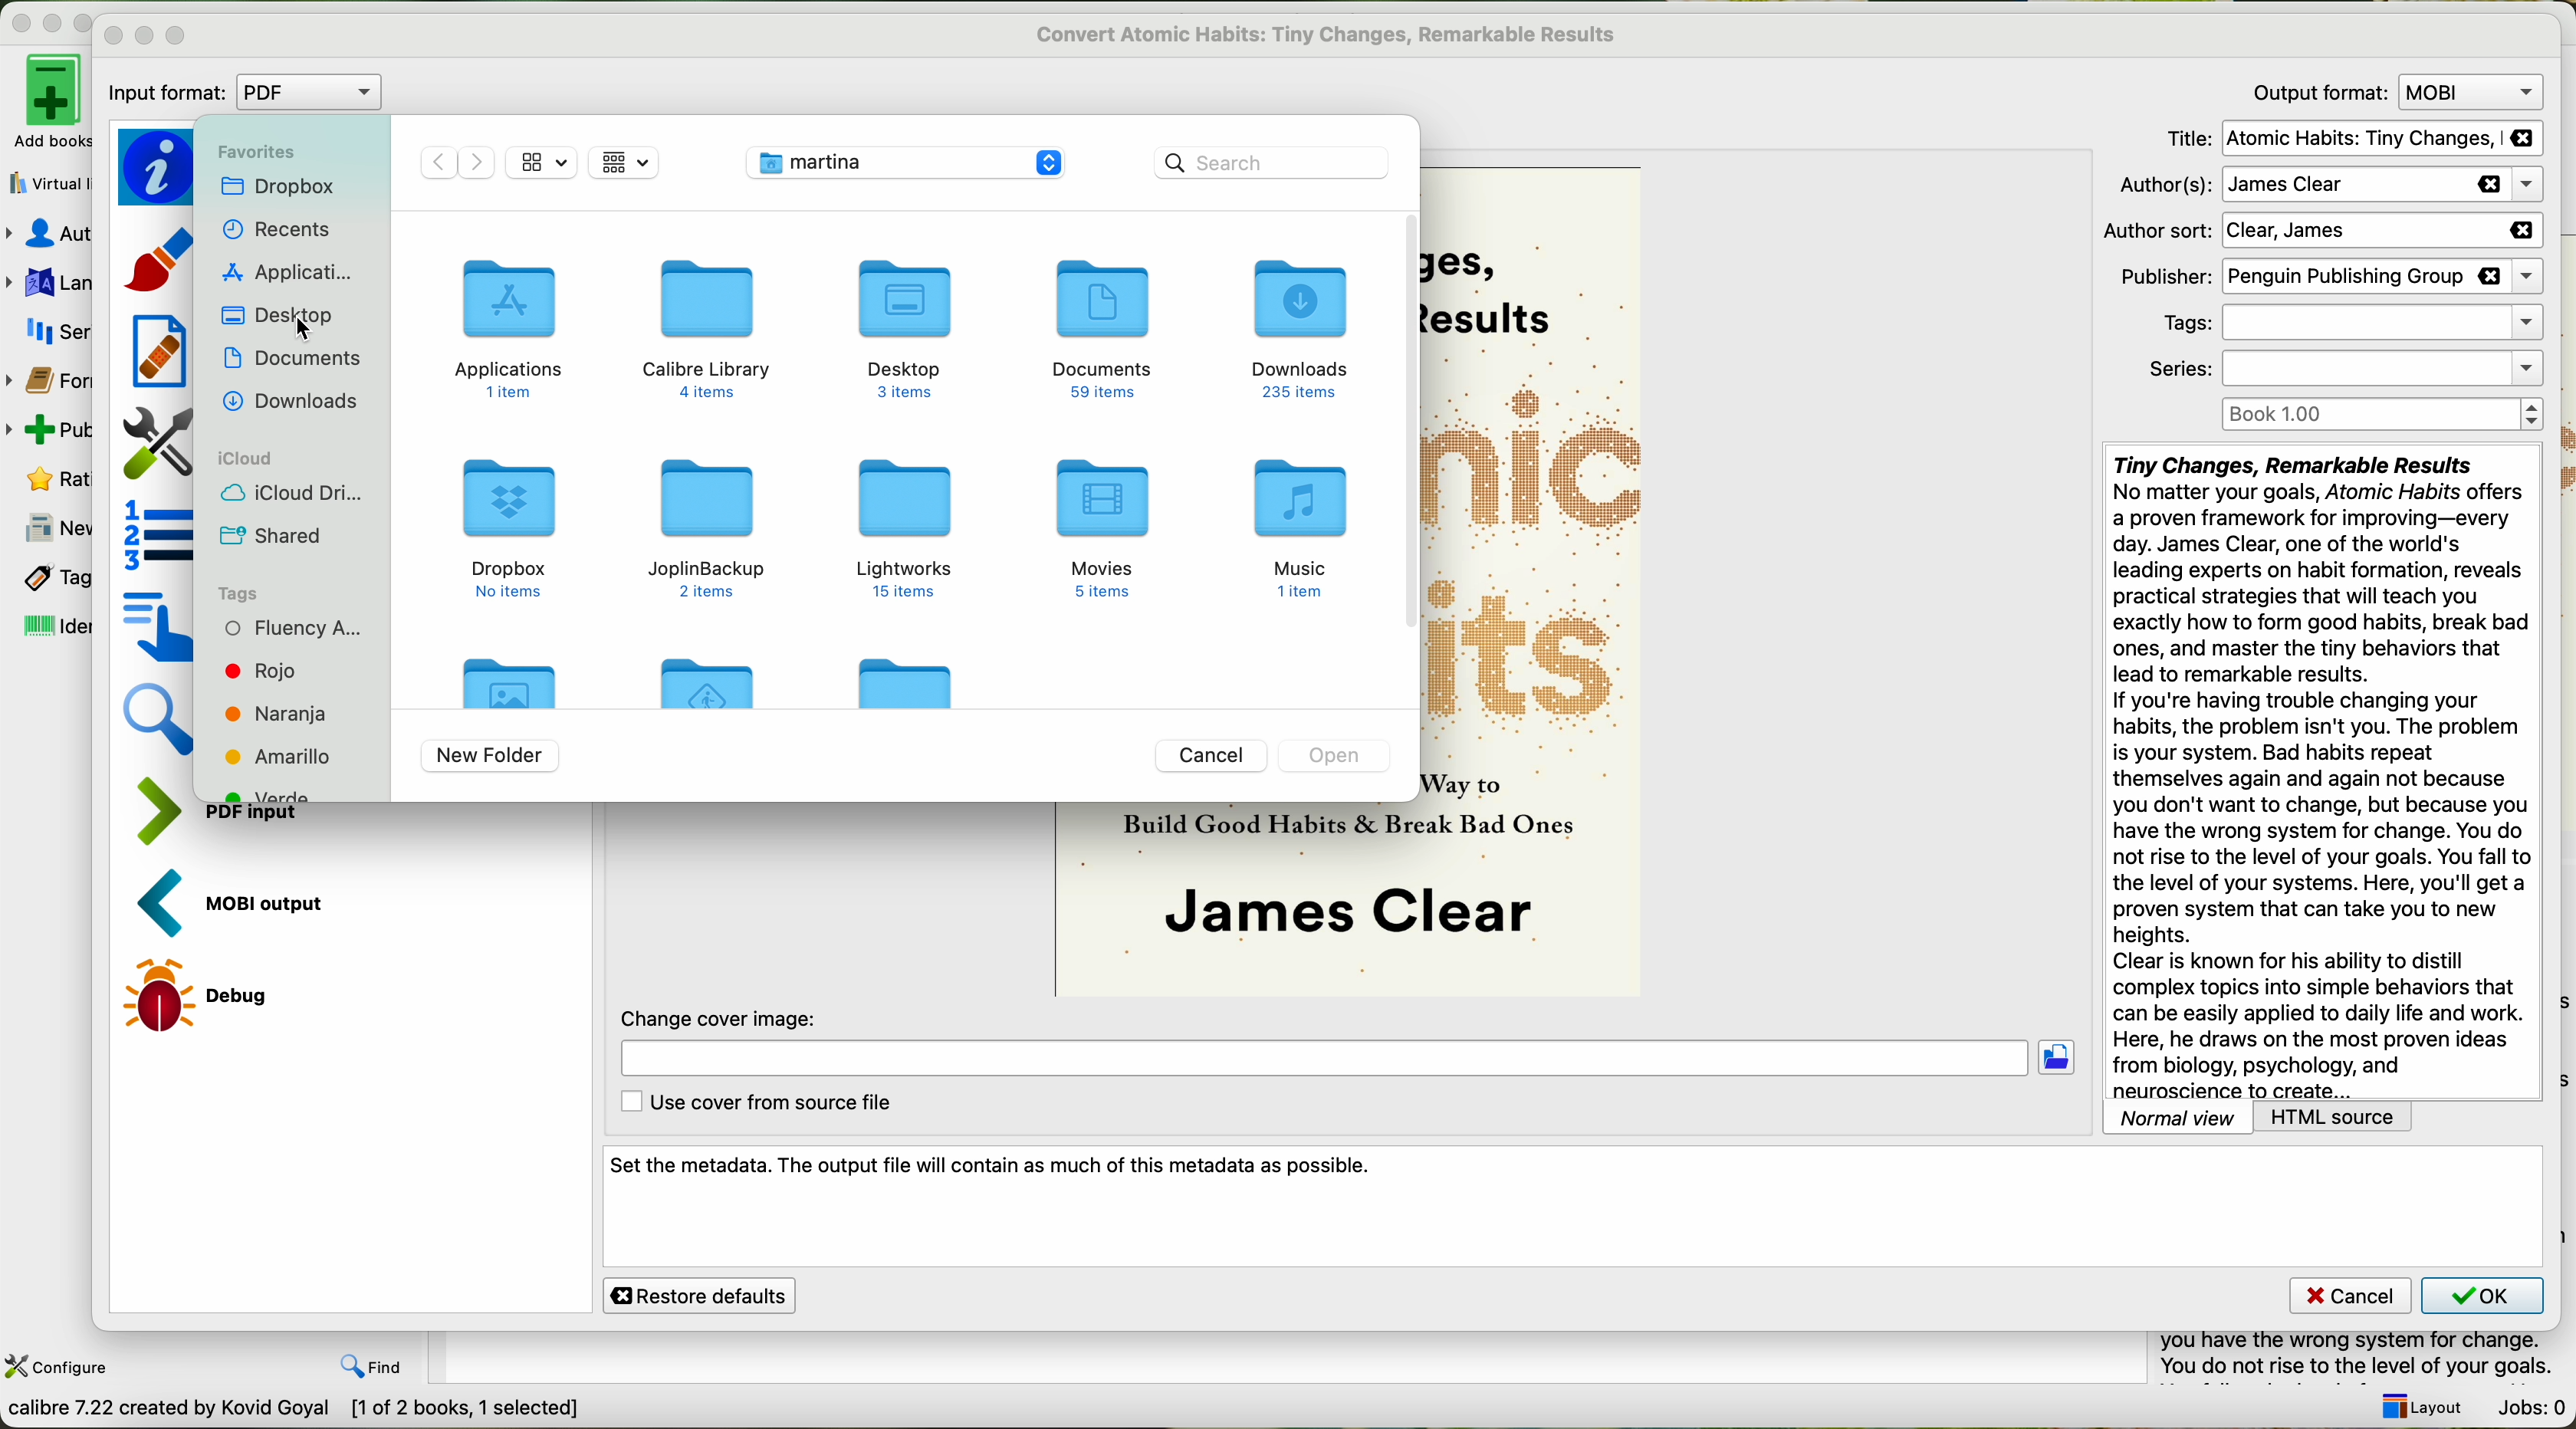  What do you see at coordinates (1301, 329) in the screenshot?
I see `downloads` at bounding box center [1301, 329].